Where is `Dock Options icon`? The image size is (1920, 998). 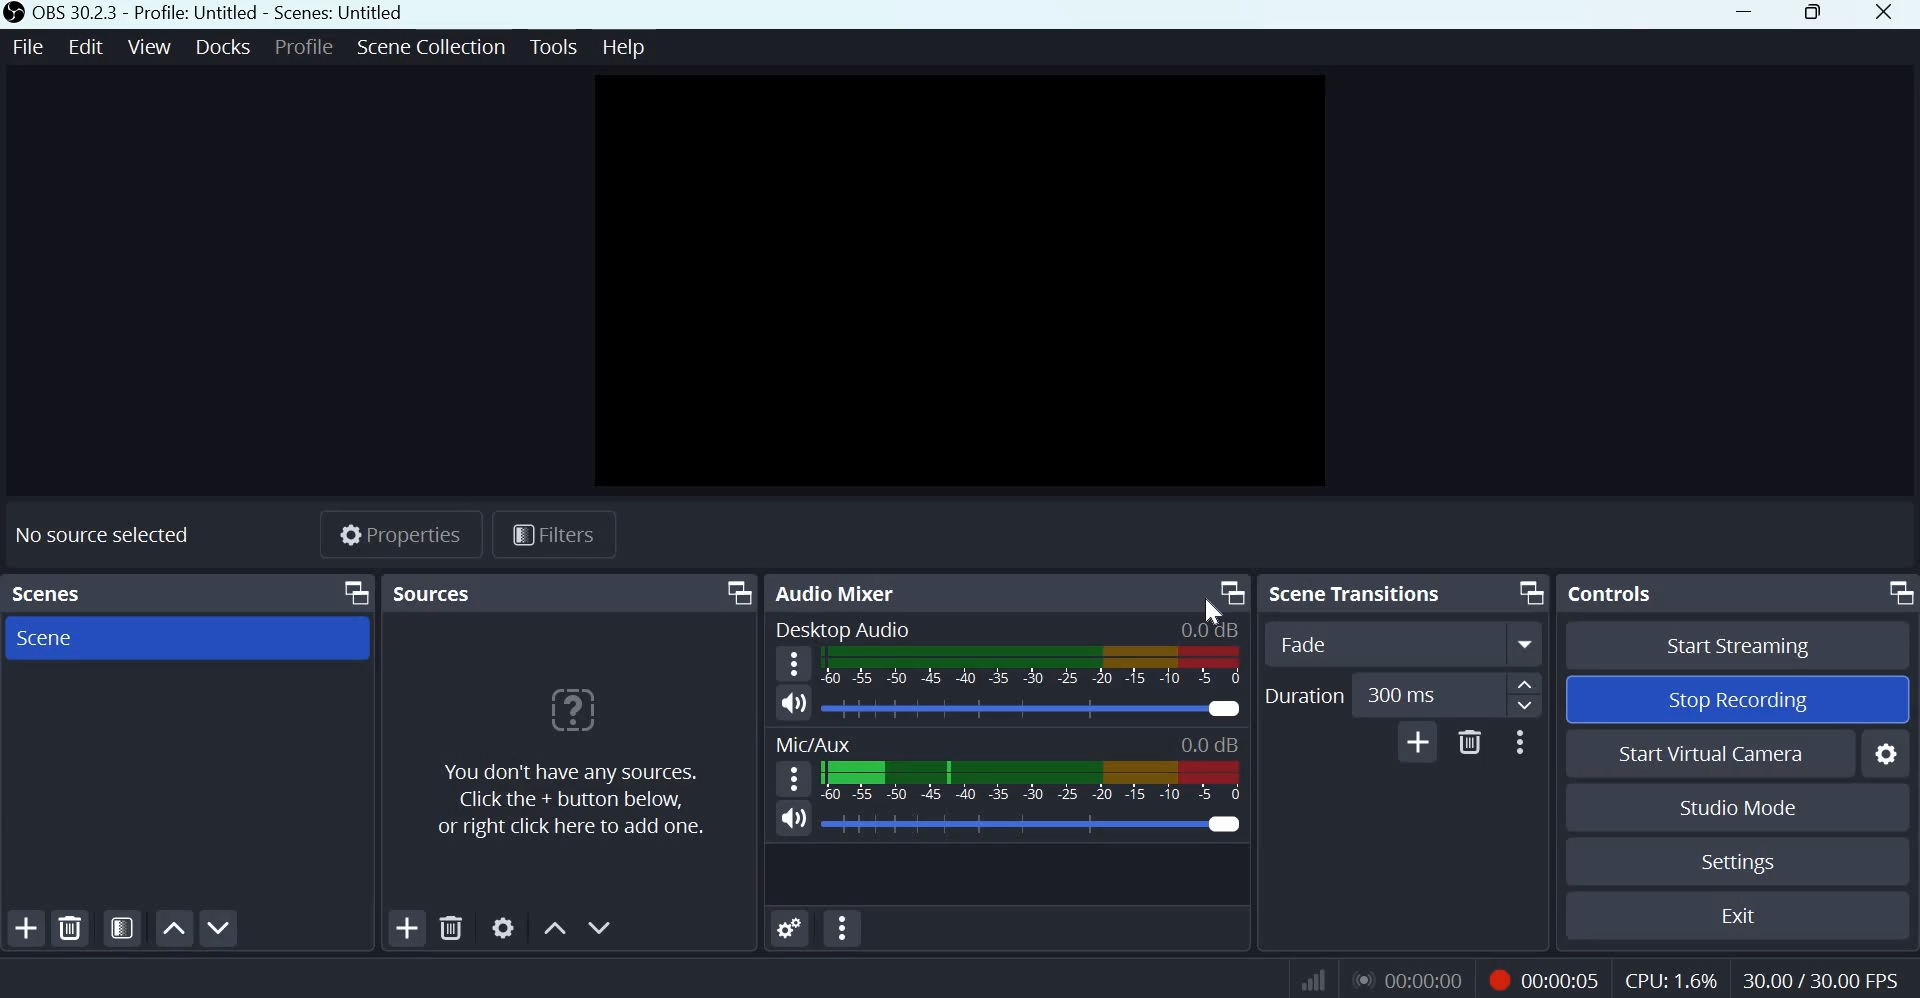
Dock Options icon is located at coordinates (353, 593).